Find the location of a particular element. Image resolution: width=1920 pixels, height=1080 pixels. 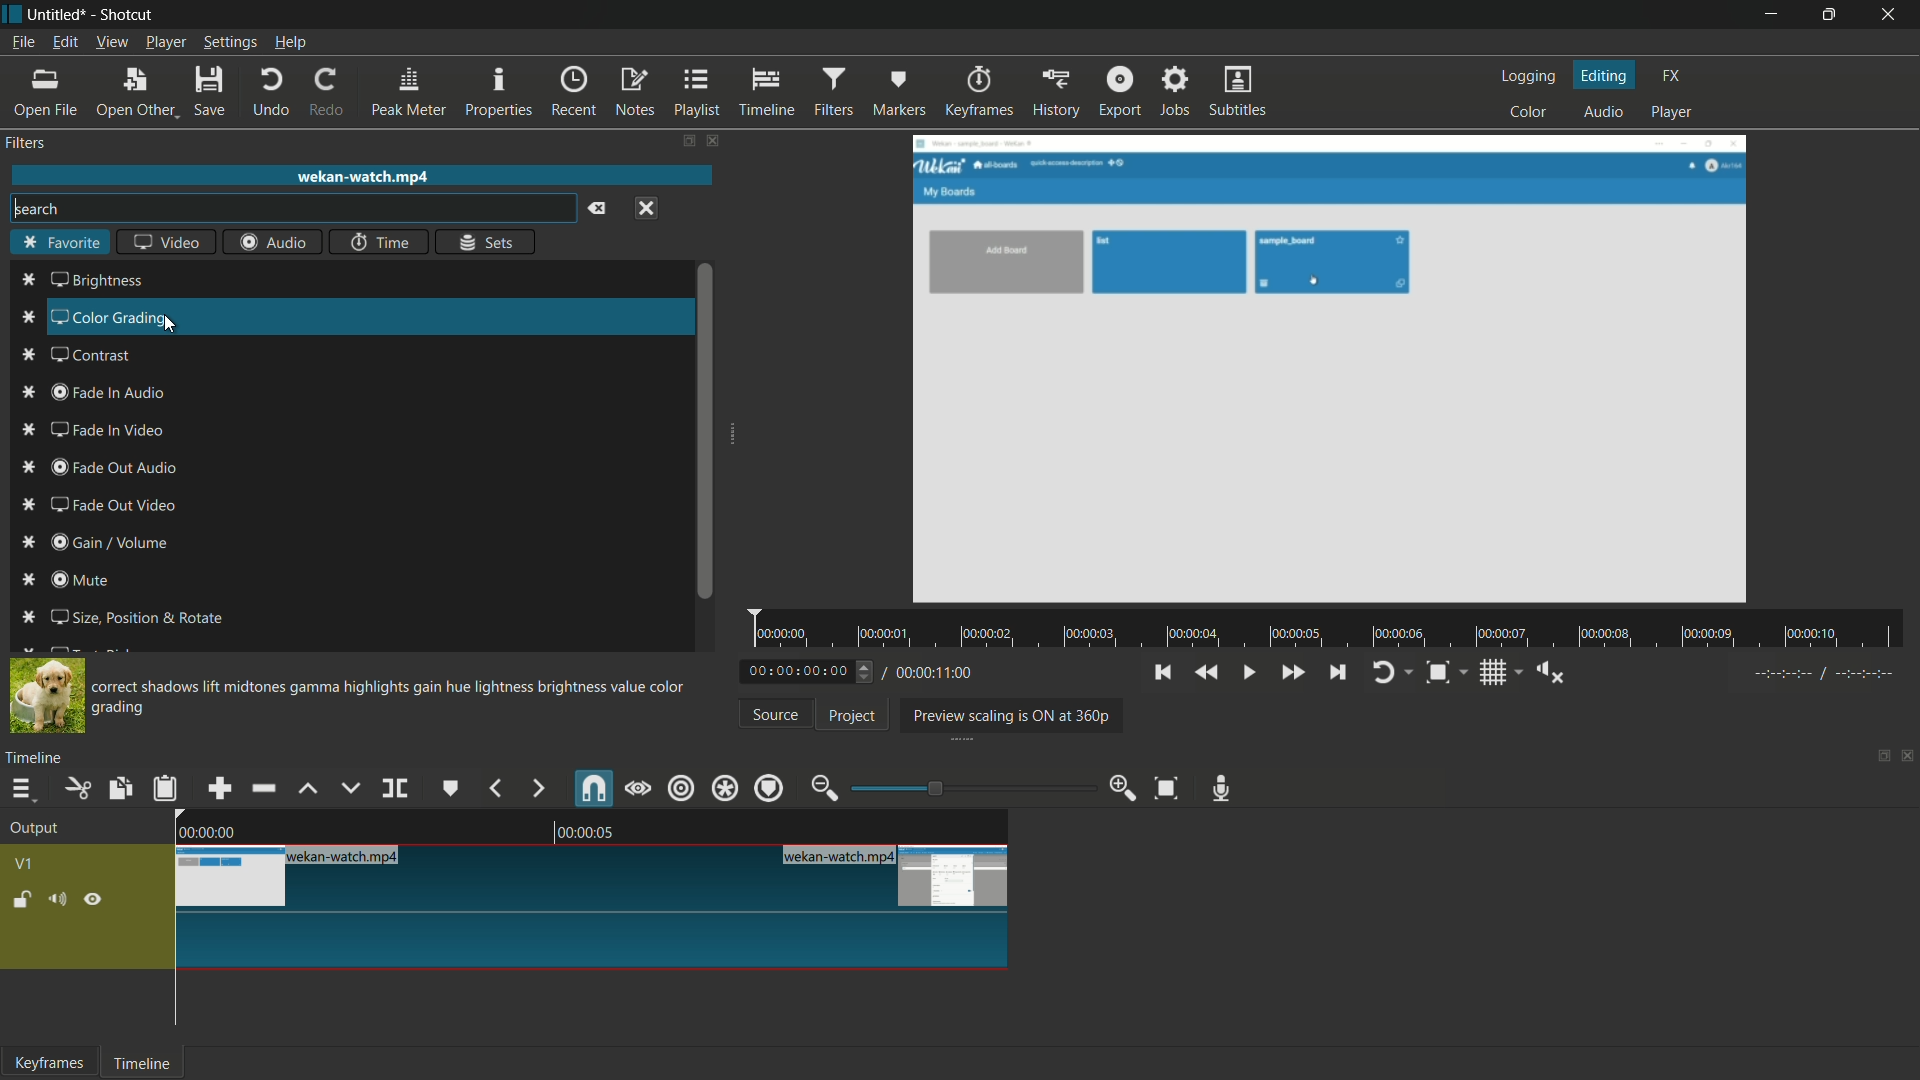

redo is located at coordinates (330, 92).